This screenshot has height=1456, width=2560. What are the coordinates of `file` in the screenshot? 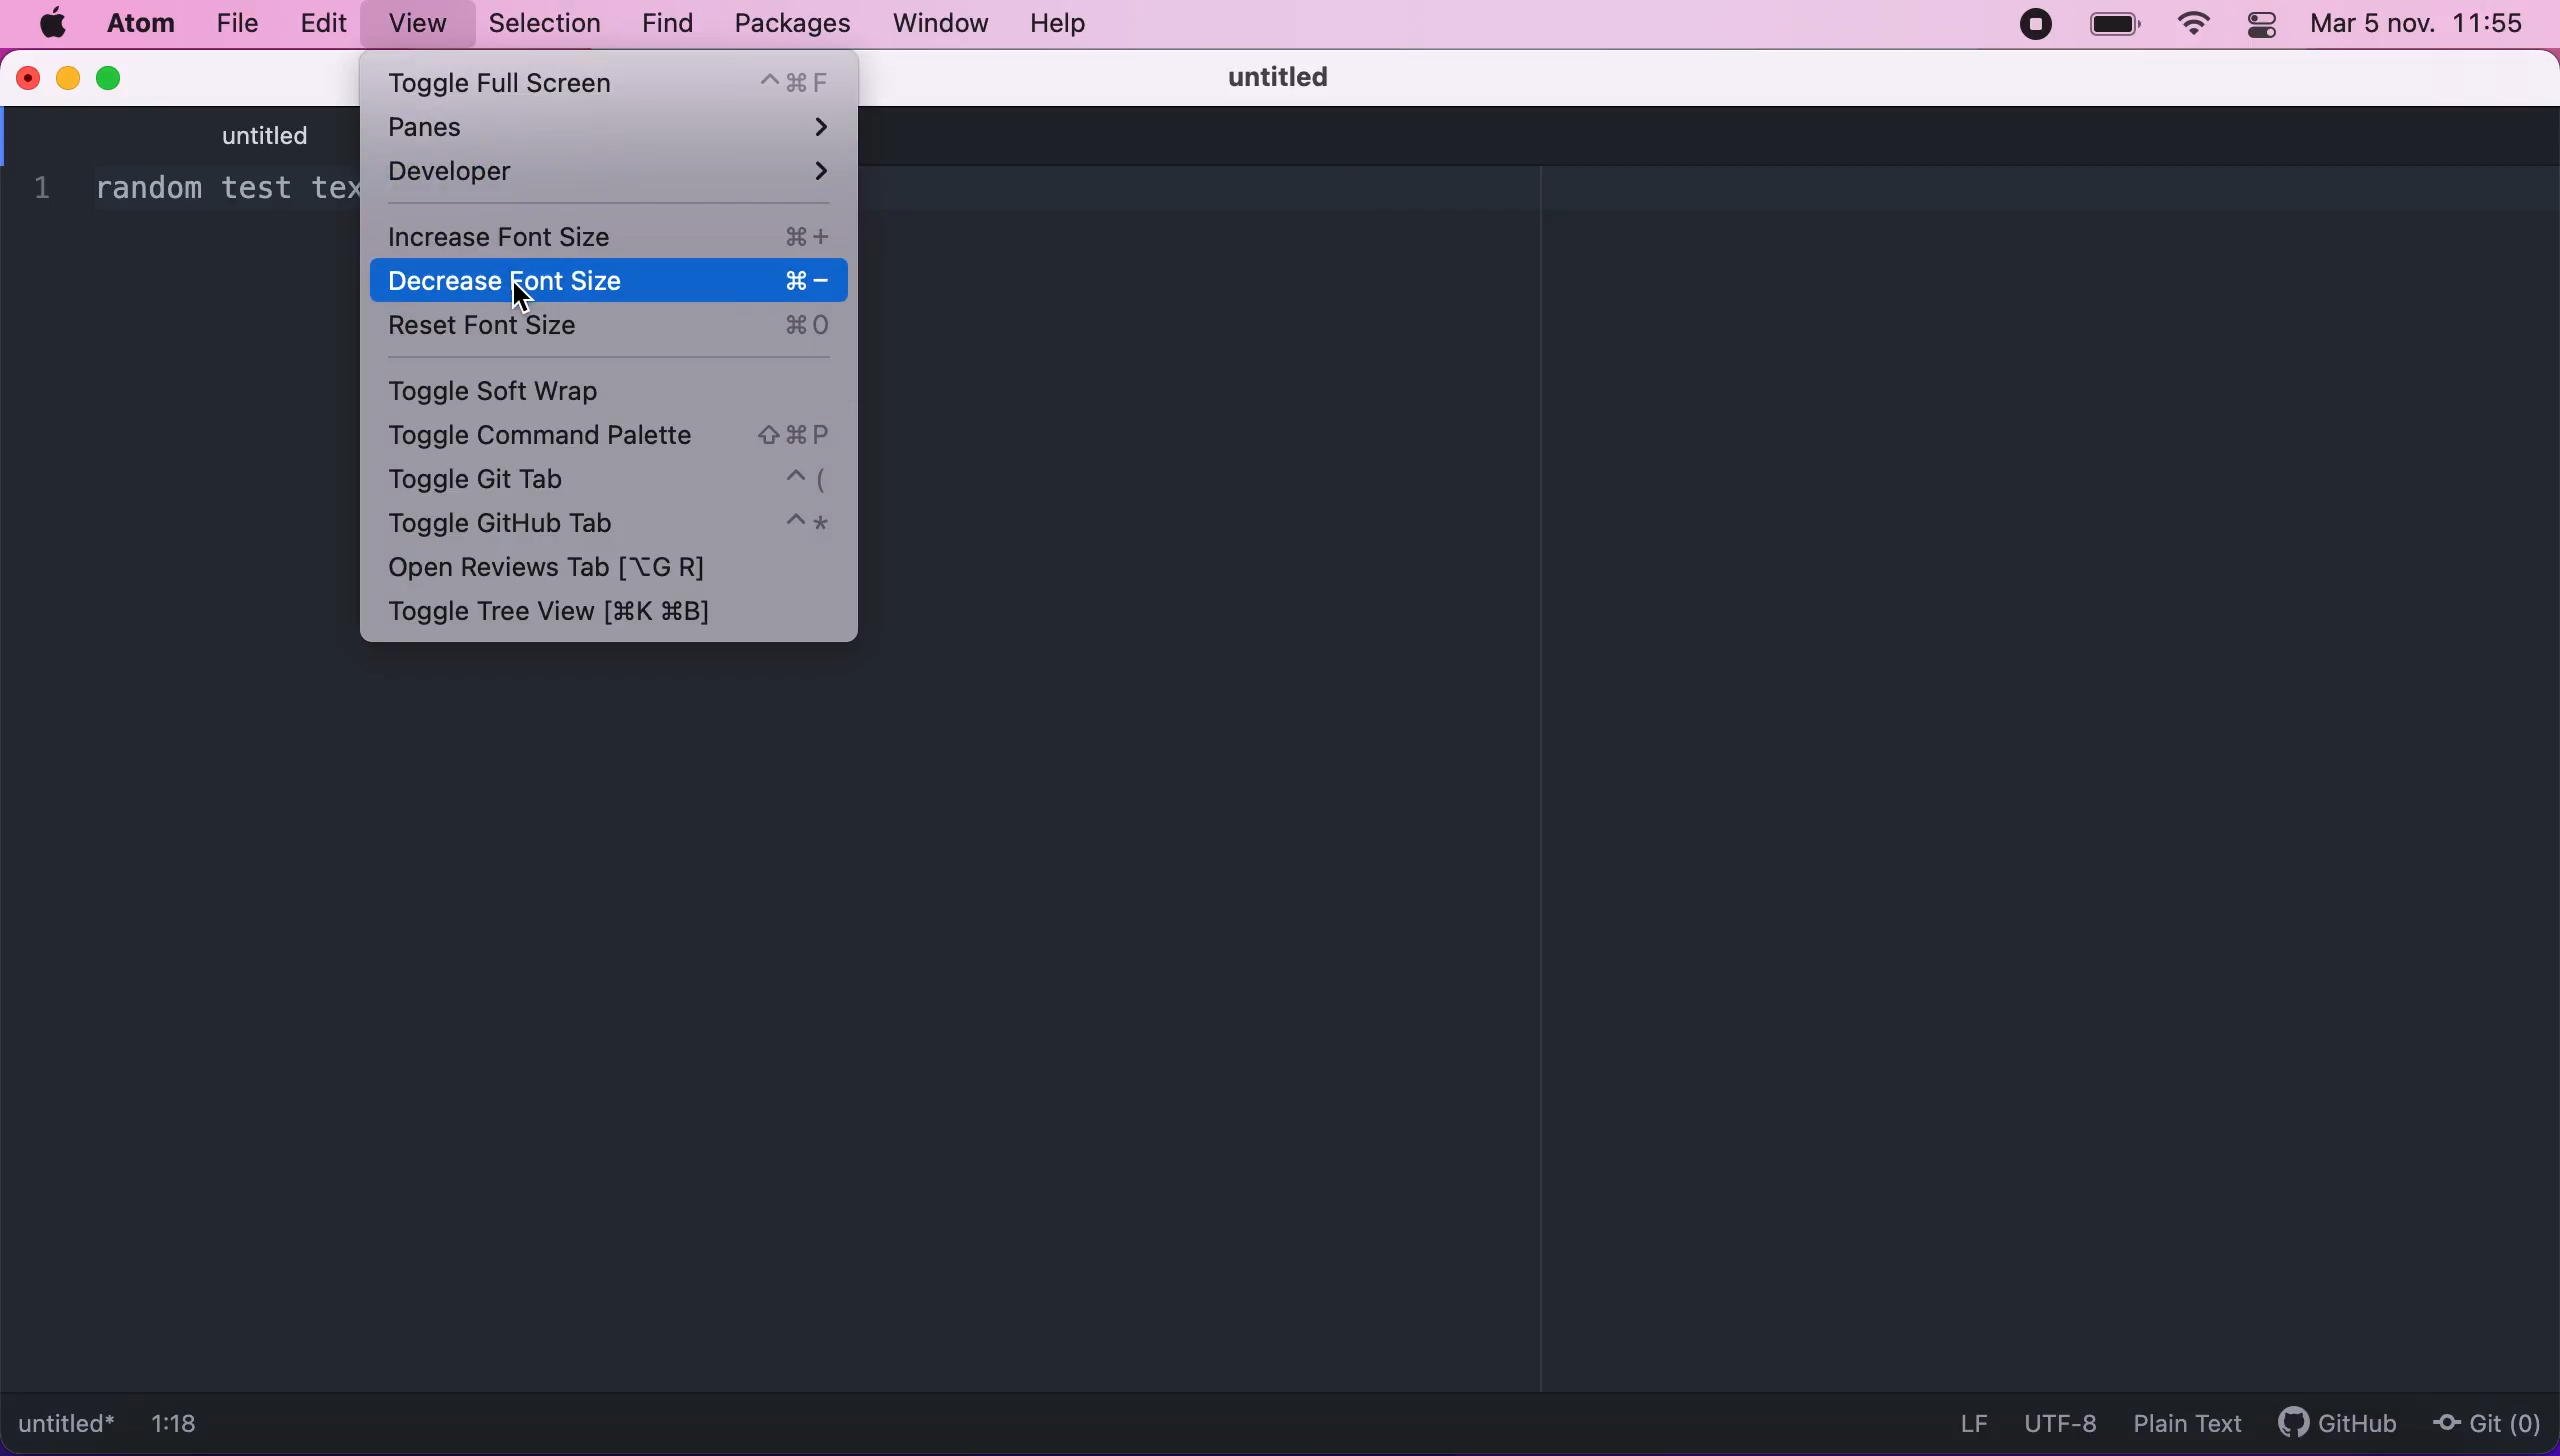 It's located at (238, 25).